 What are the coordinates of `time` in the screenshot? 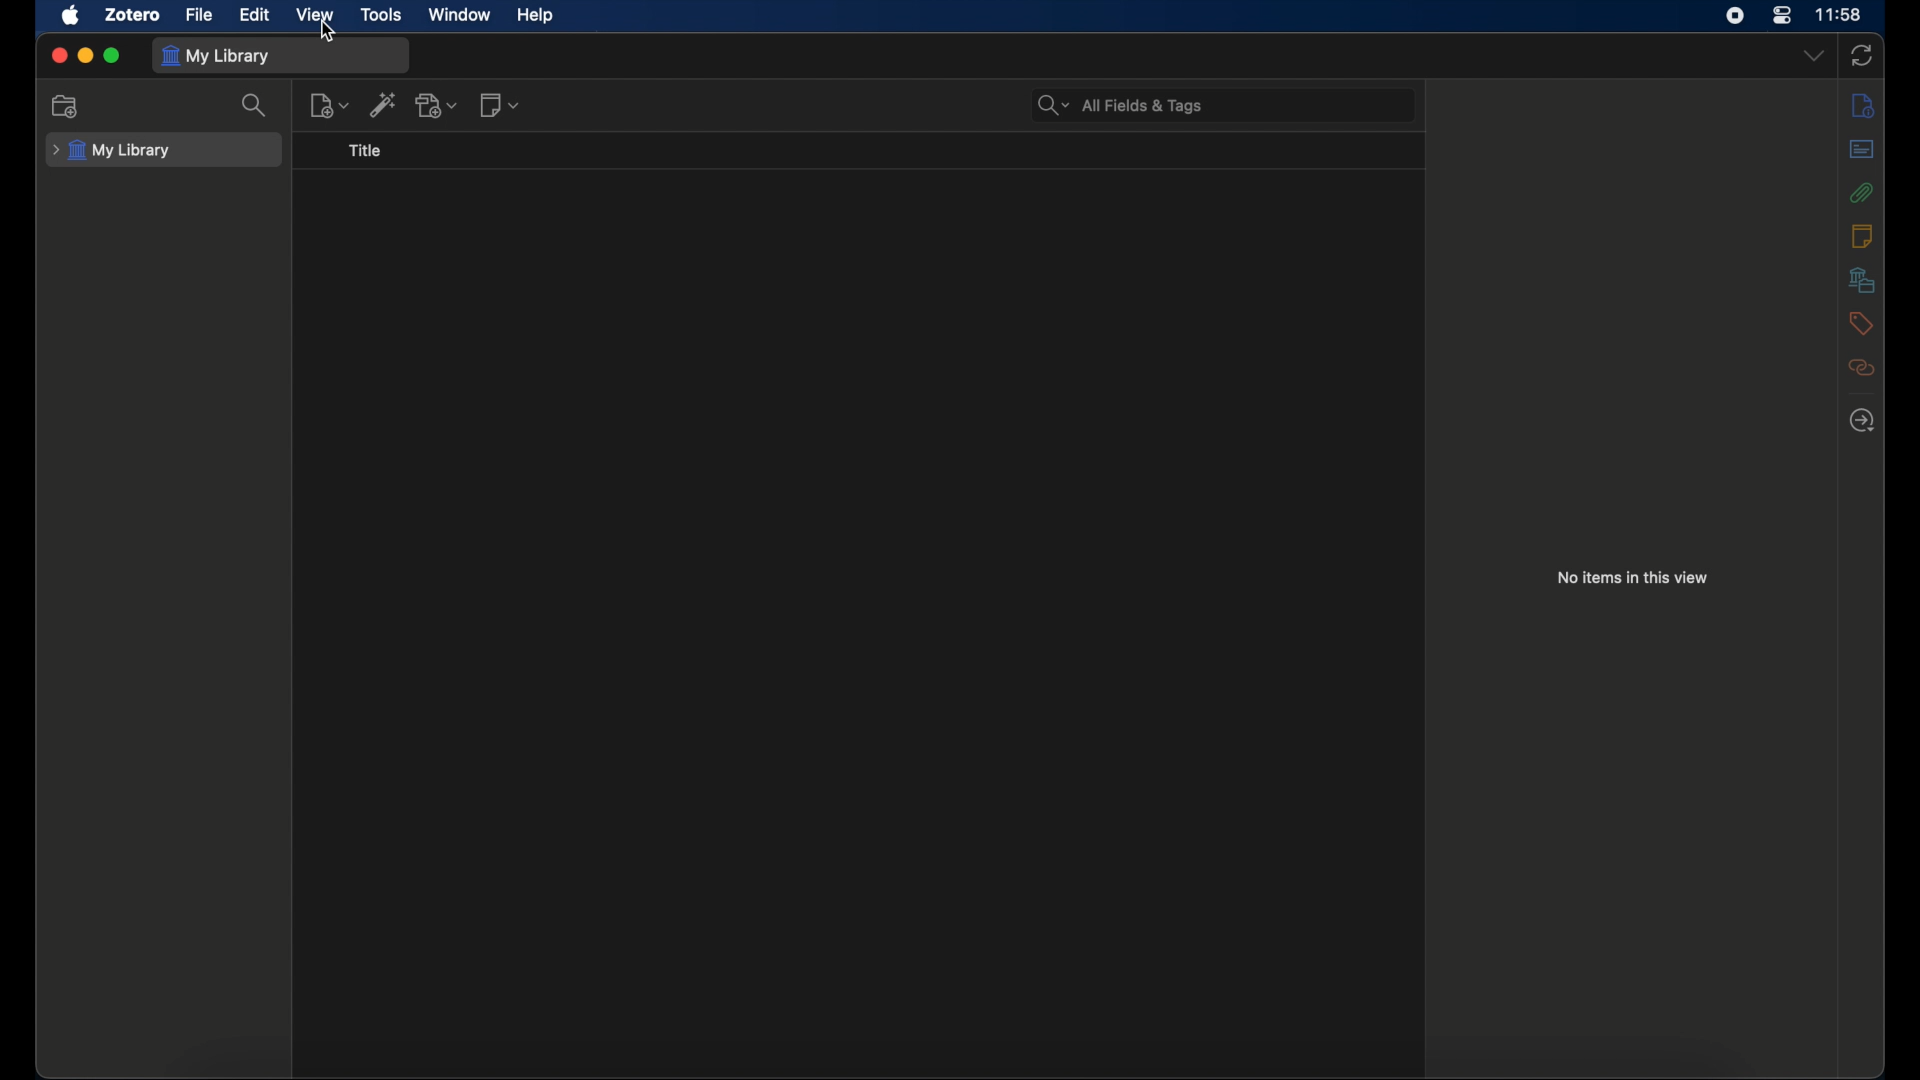 It's located at (1838, 15).